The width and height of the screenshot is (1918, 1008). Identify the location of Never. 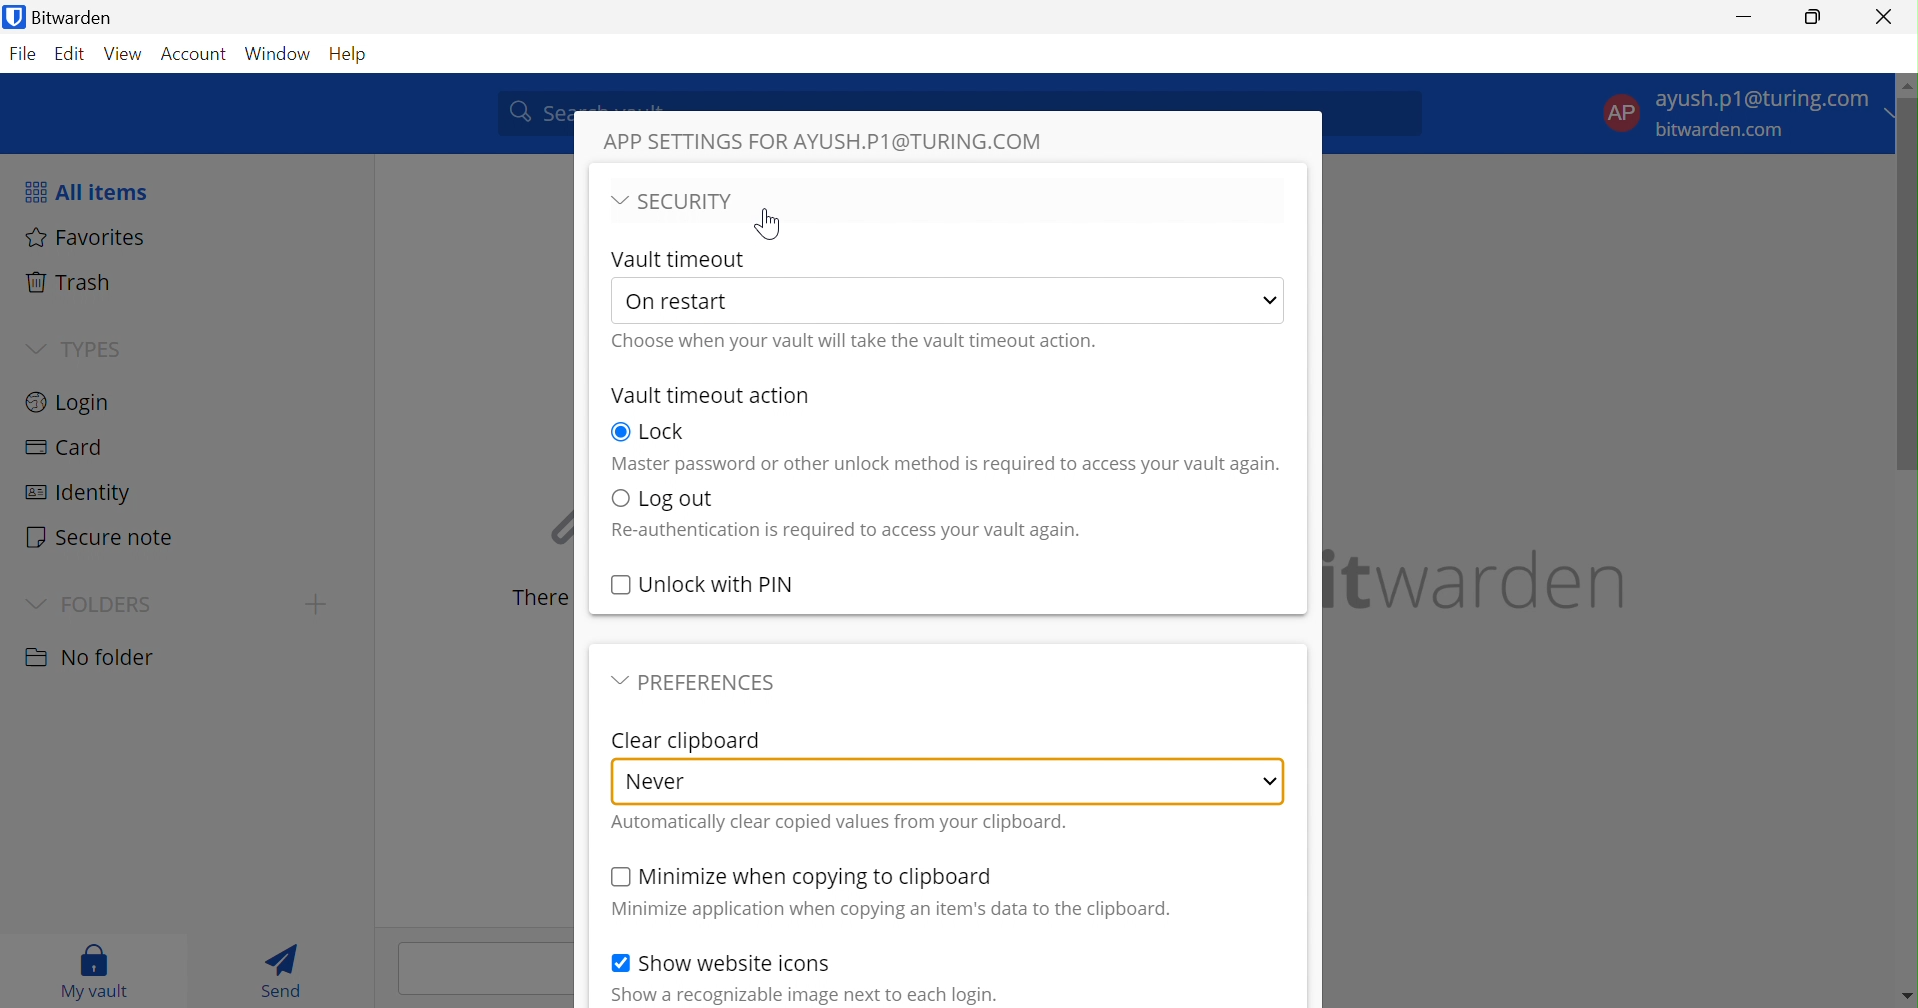
(661, 780).